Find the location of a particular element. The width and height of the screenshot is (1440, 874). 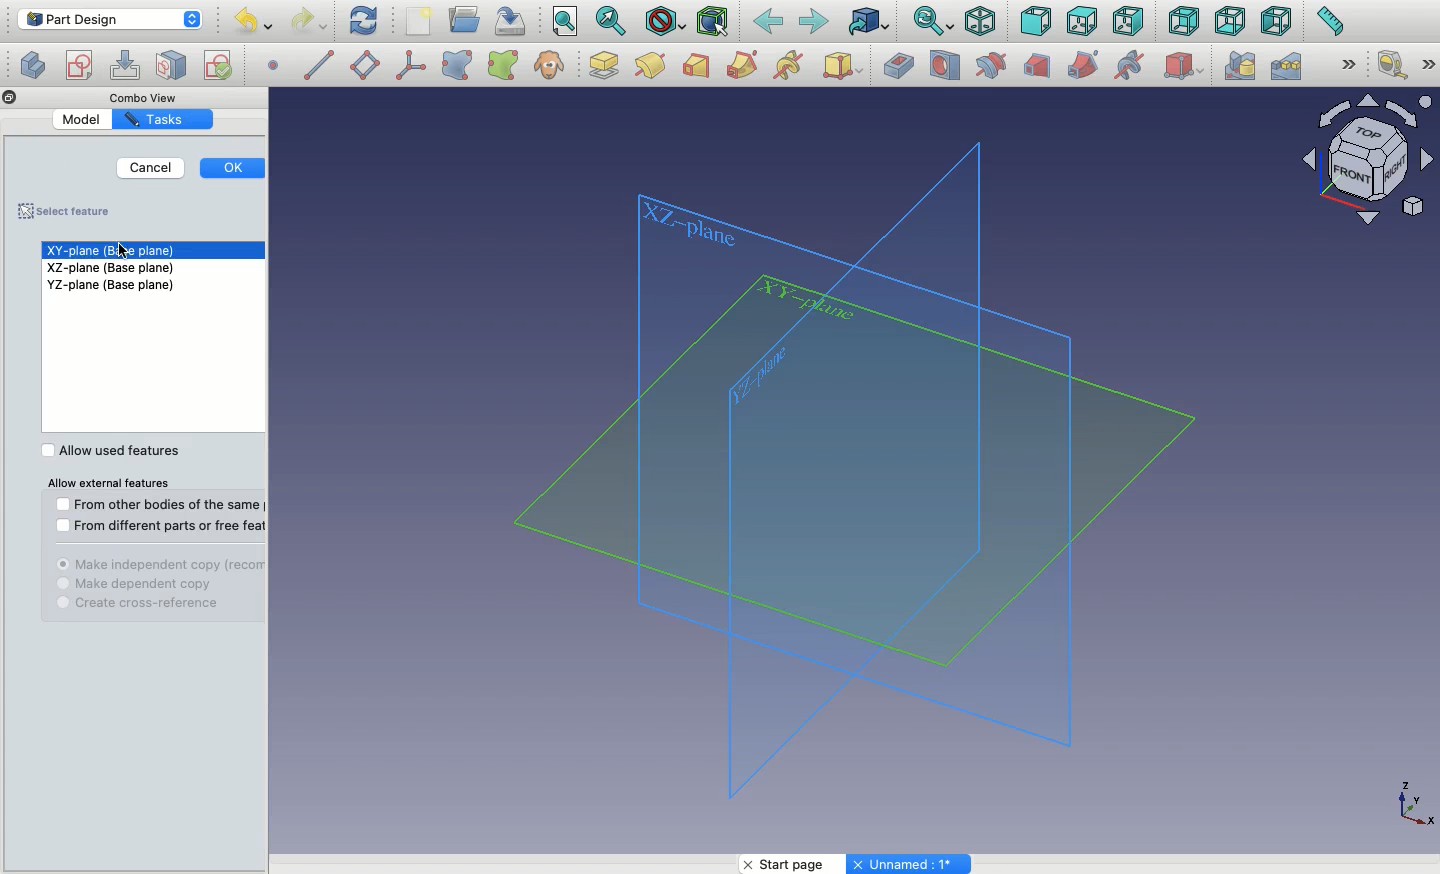

Validate sketch is located at coordinates (217, 62).